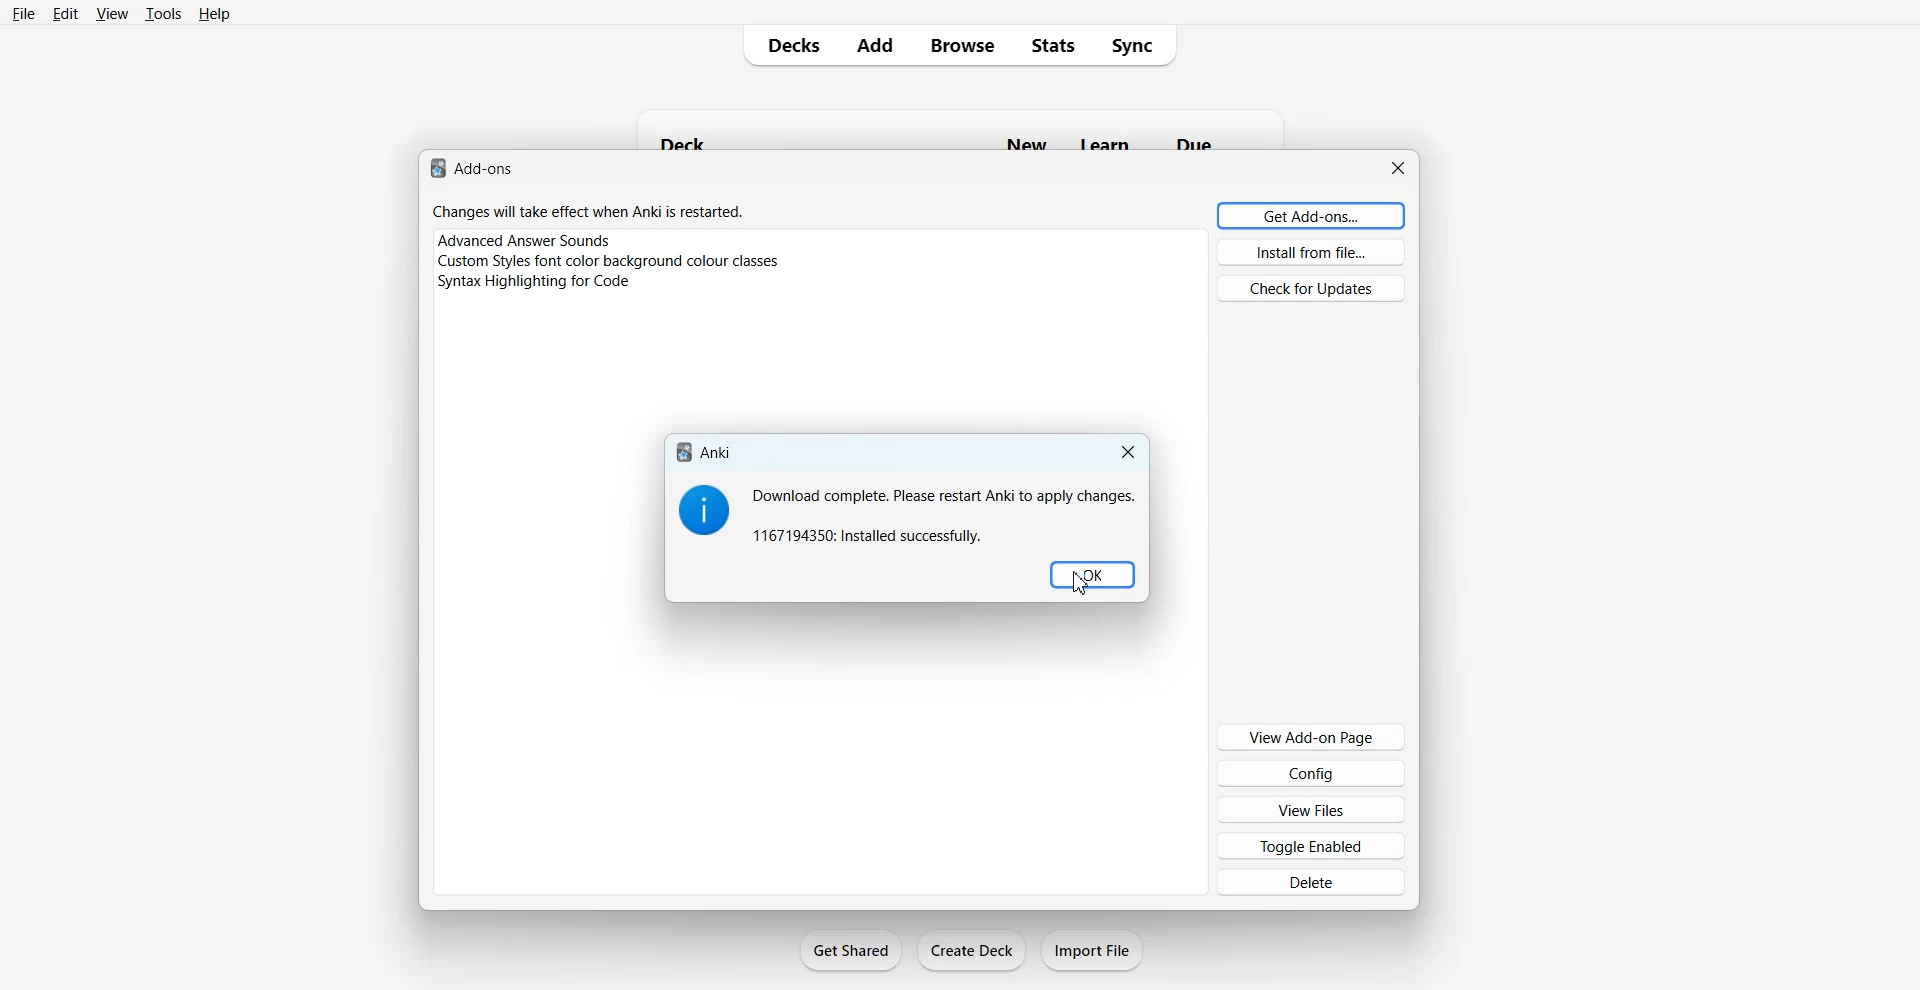 This screenshot has width=1920, height=990. What do you see at coordinates (614, 260) in the screenshot?
I see `‘Custom Styles font color background colour classes` at bounding box center [614, 260].